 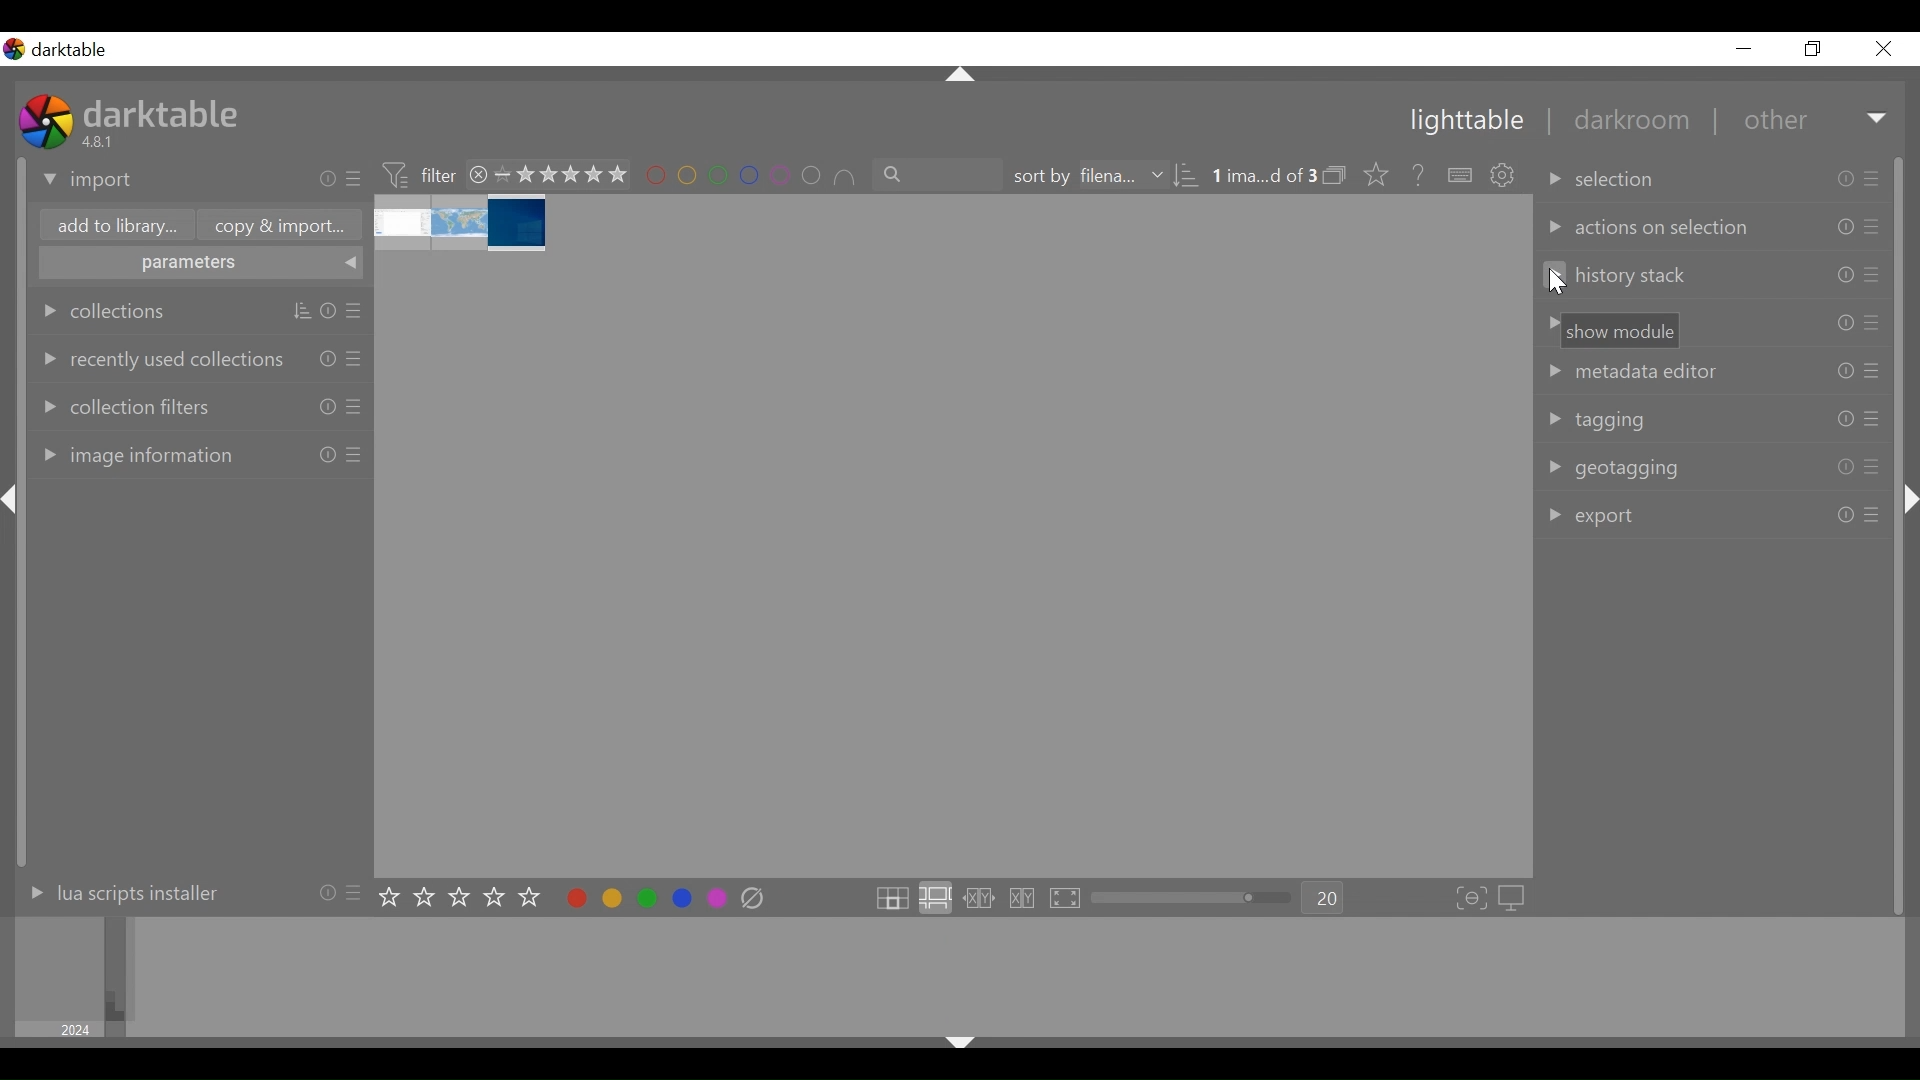 What do you see at coordinates (1514, 898) in the screenshot?
I see `set display profile` at bounding box center [1514, 898].